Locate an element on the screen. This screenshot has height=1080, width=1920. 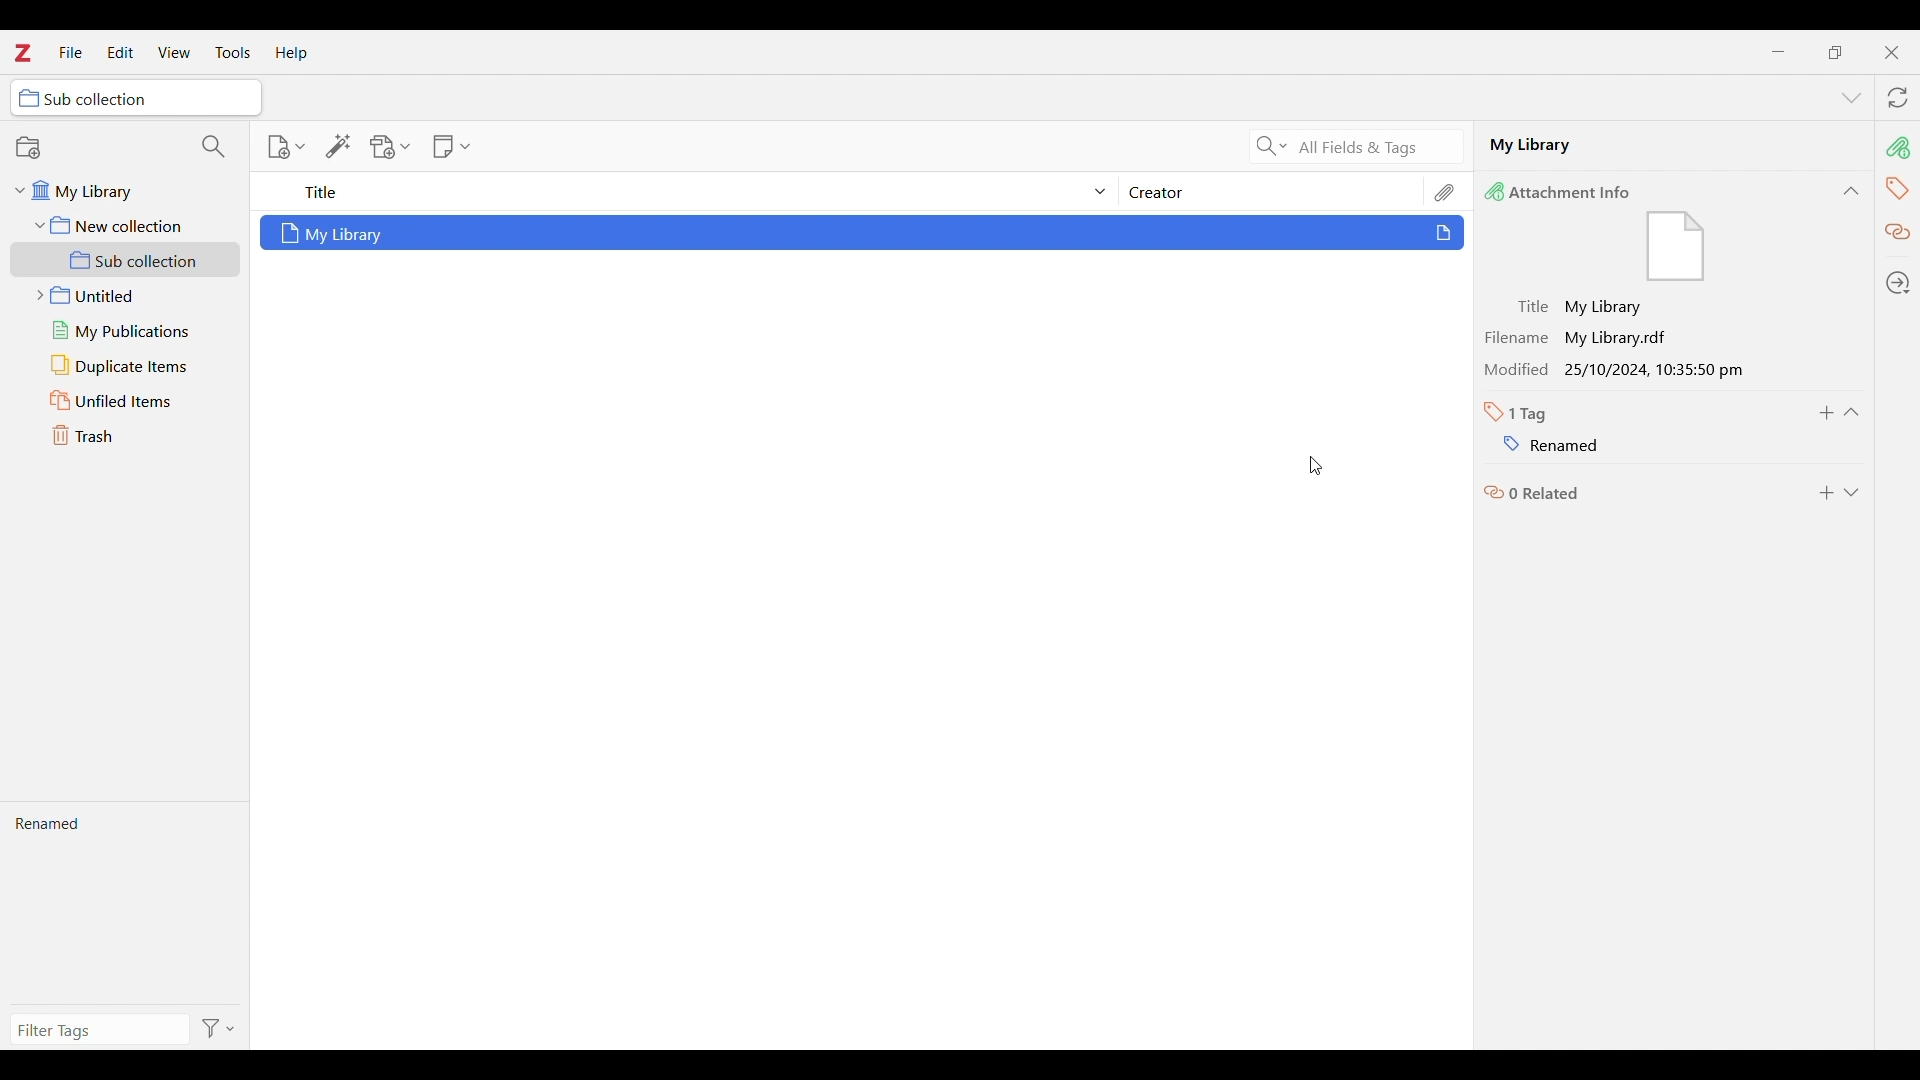
Attachments is located at coordinates (1446, 192).